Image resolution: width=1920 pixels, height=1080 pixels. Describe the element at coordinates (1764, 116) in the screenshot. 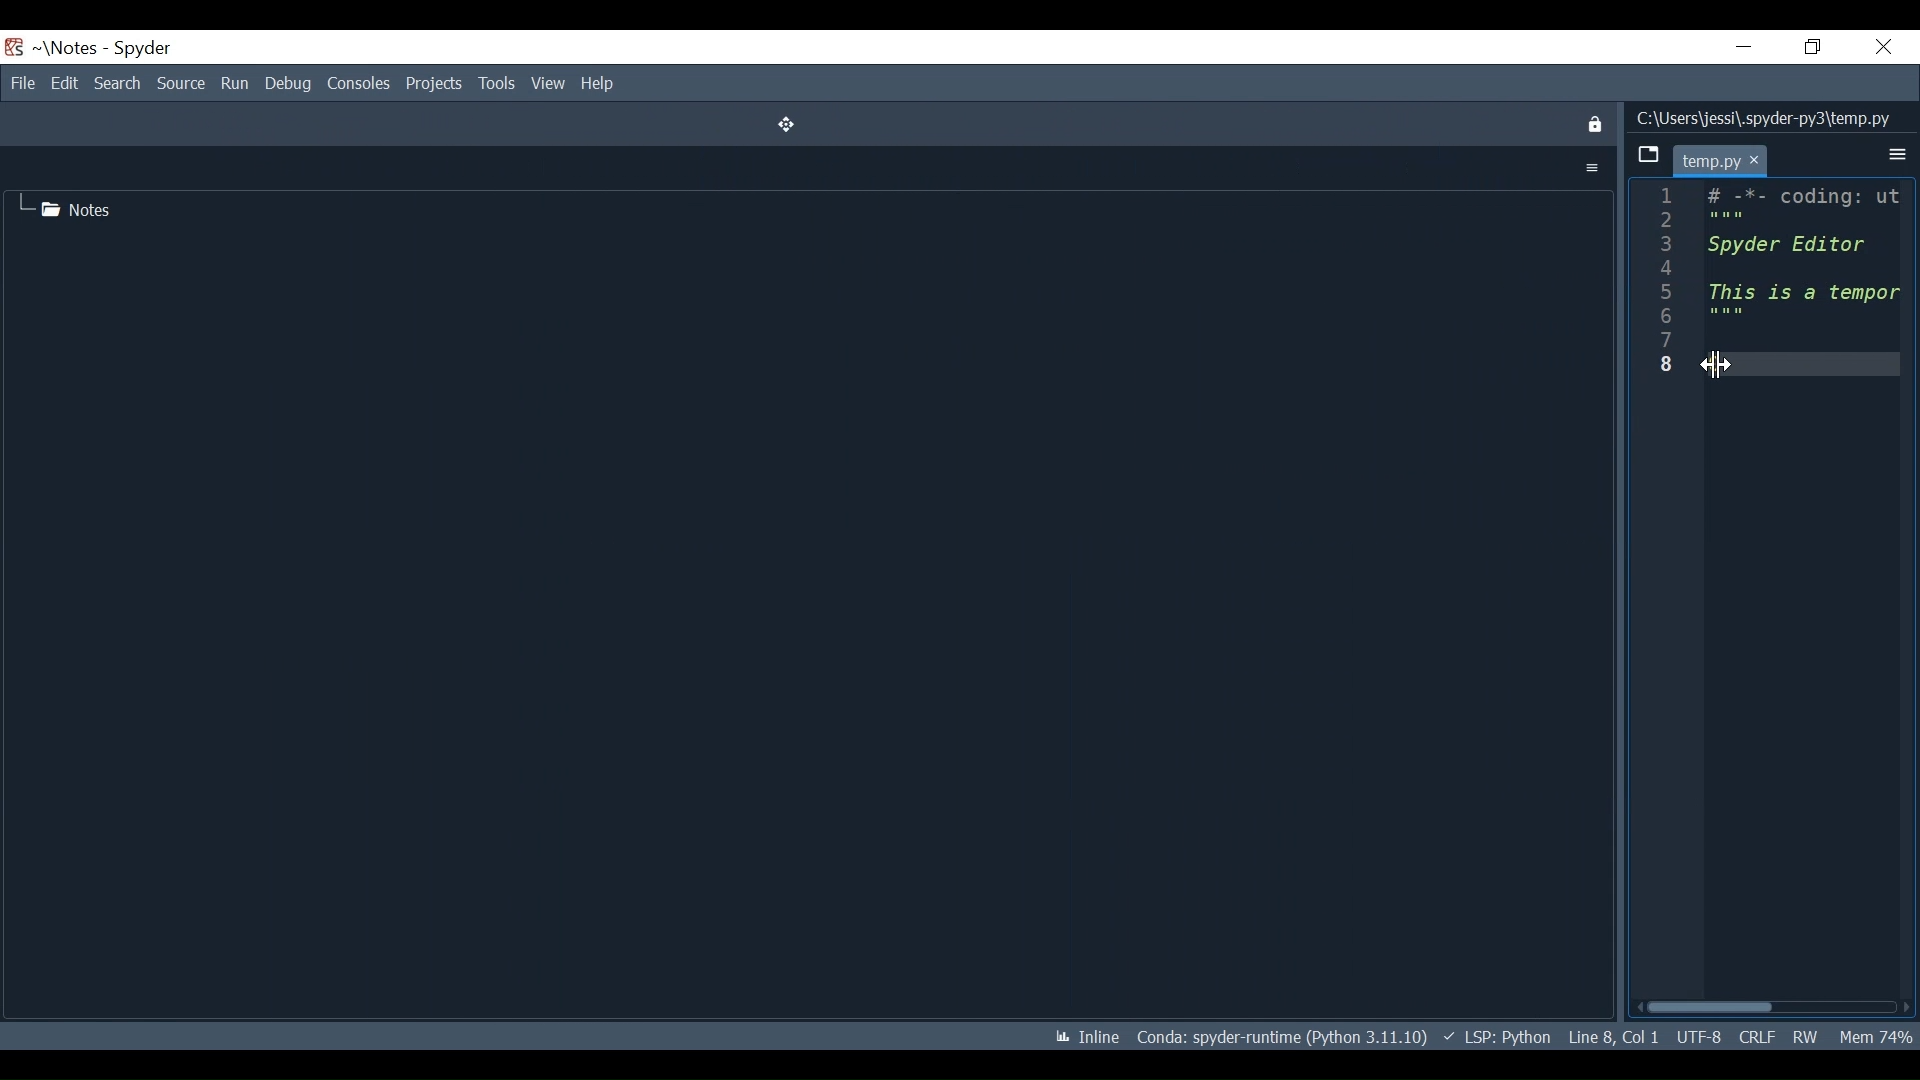

I see ` C:\Users\jessi\.spyder-py3\temp.py` at that location.